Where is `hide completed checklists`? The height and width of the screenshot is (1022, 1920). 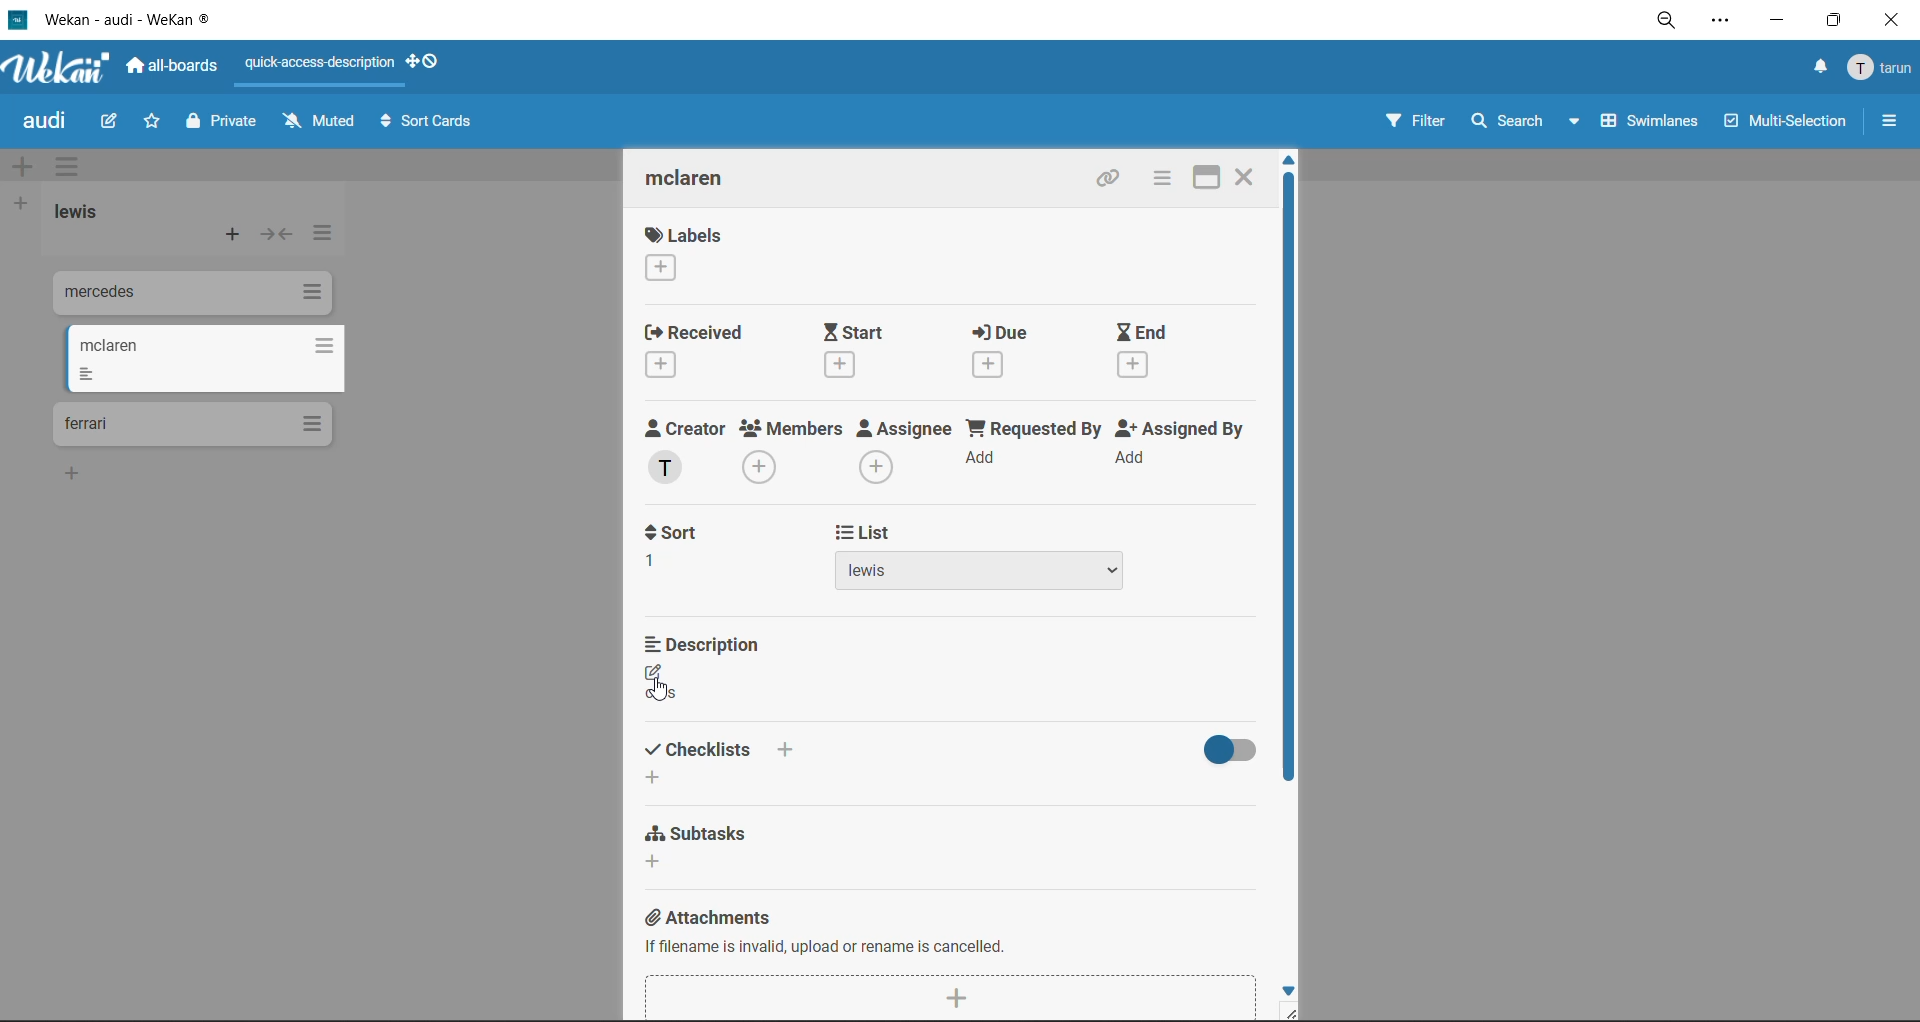
hide completed checklists is located at coordinates (1221, 750).